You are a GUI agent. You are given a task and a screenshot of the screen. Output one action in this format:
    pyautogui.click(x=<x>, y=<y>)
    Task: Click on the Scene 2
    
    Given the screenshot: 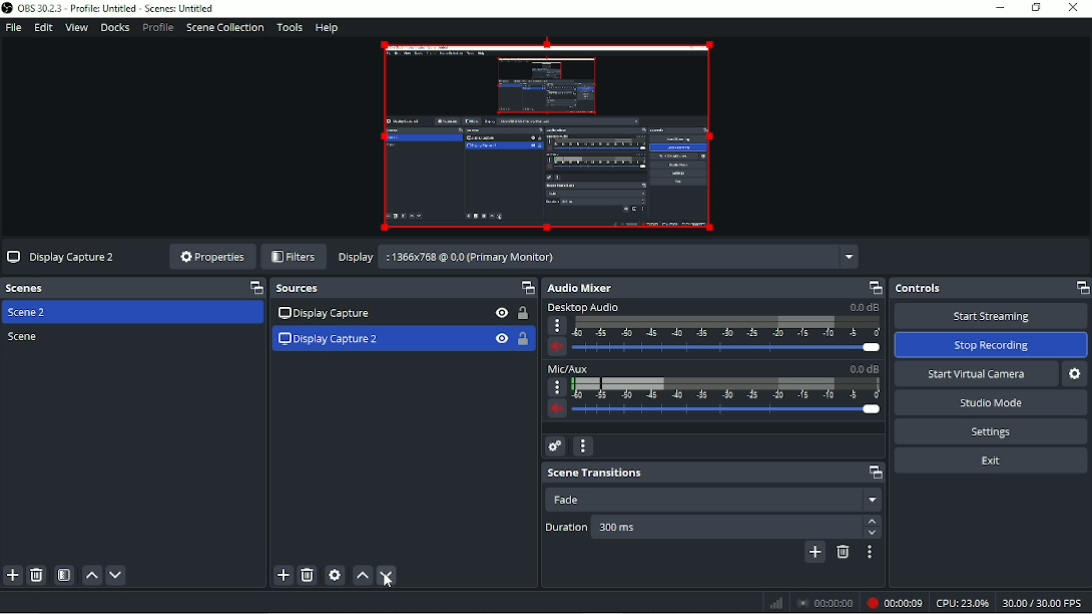 What is the action you would take?
    pyautogui.click(x=31, y=313)
    